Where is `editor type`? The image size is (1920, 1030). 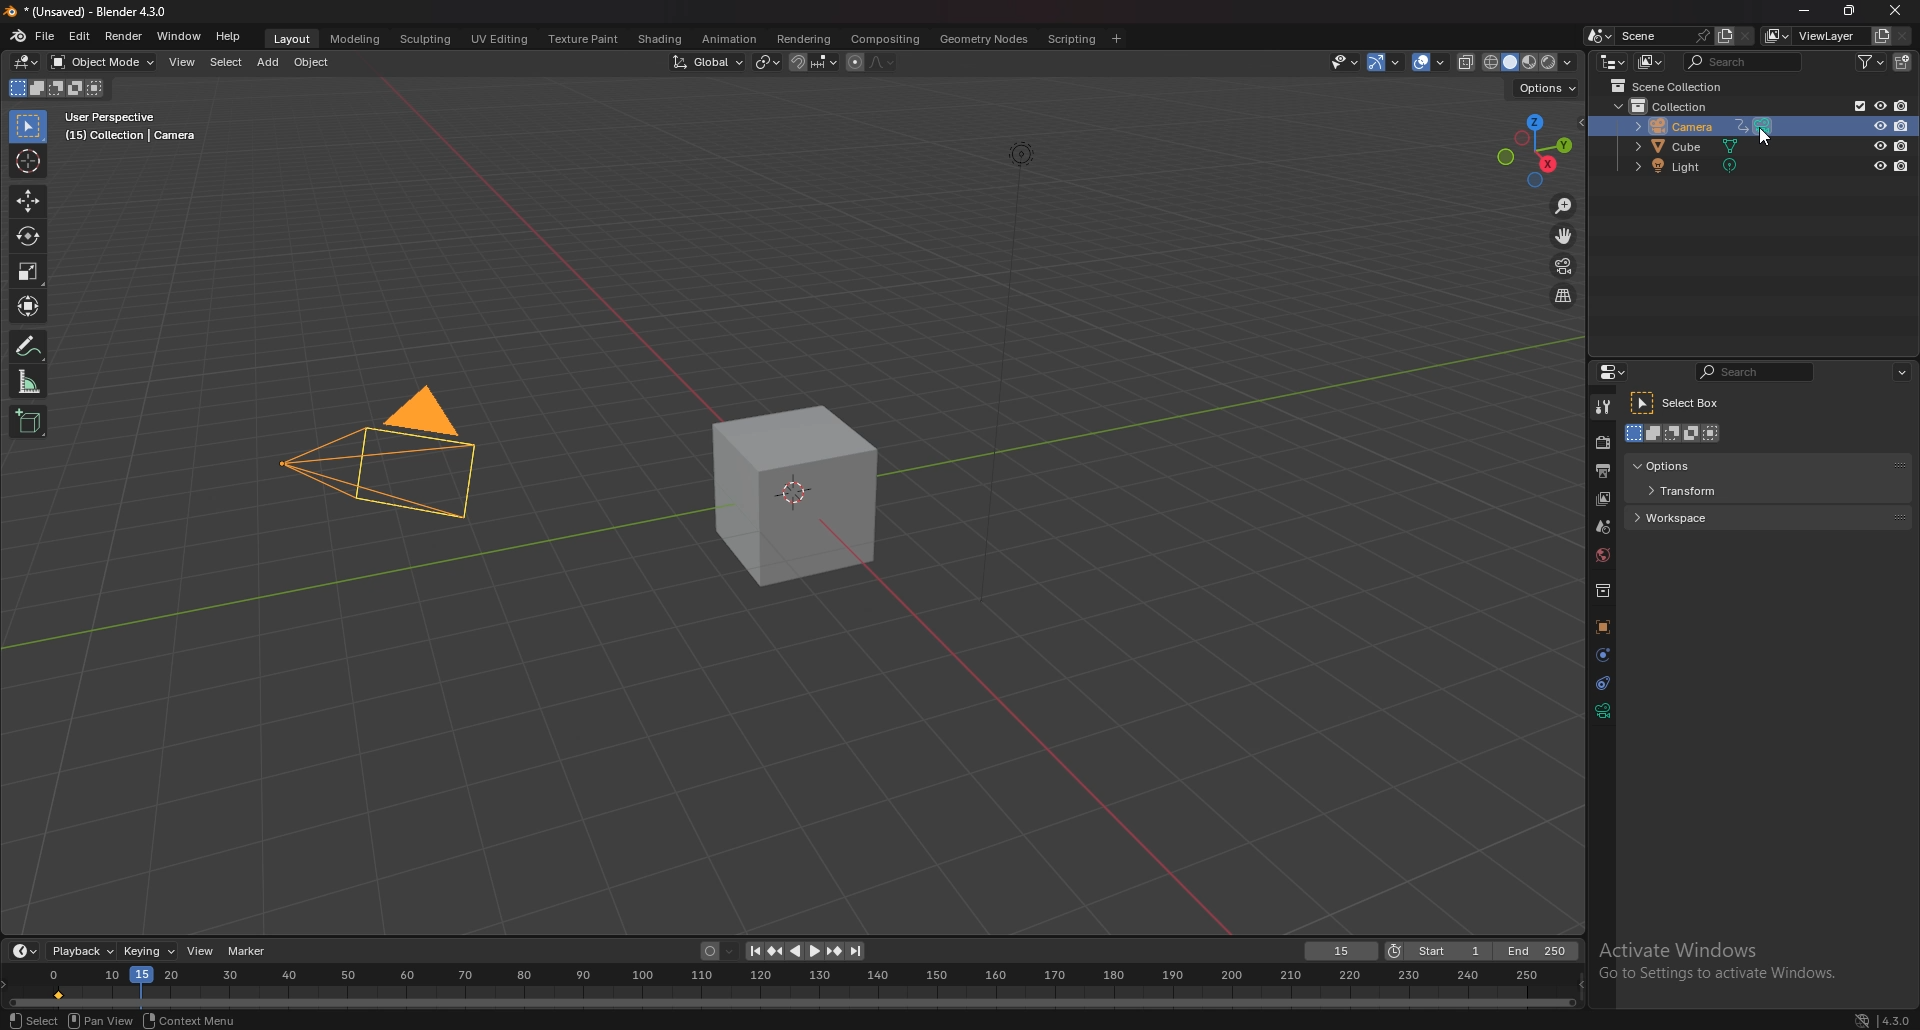
editor type is located at coordinates (25, 62).